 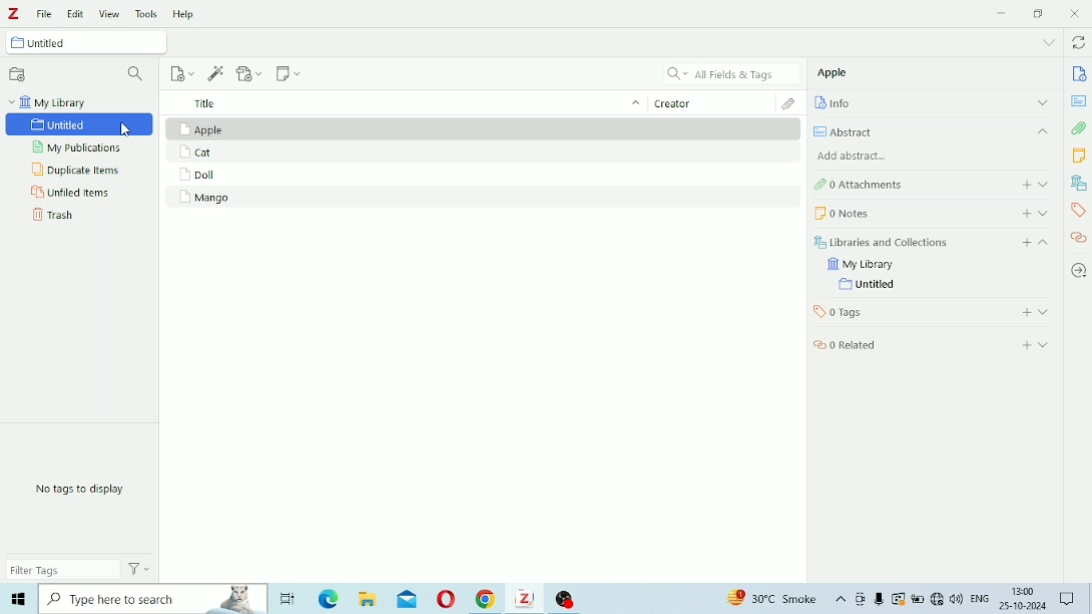 What do you see at coordinates (44, 14) in the screenshot?
I see `File` at bounding box center [44, 14].